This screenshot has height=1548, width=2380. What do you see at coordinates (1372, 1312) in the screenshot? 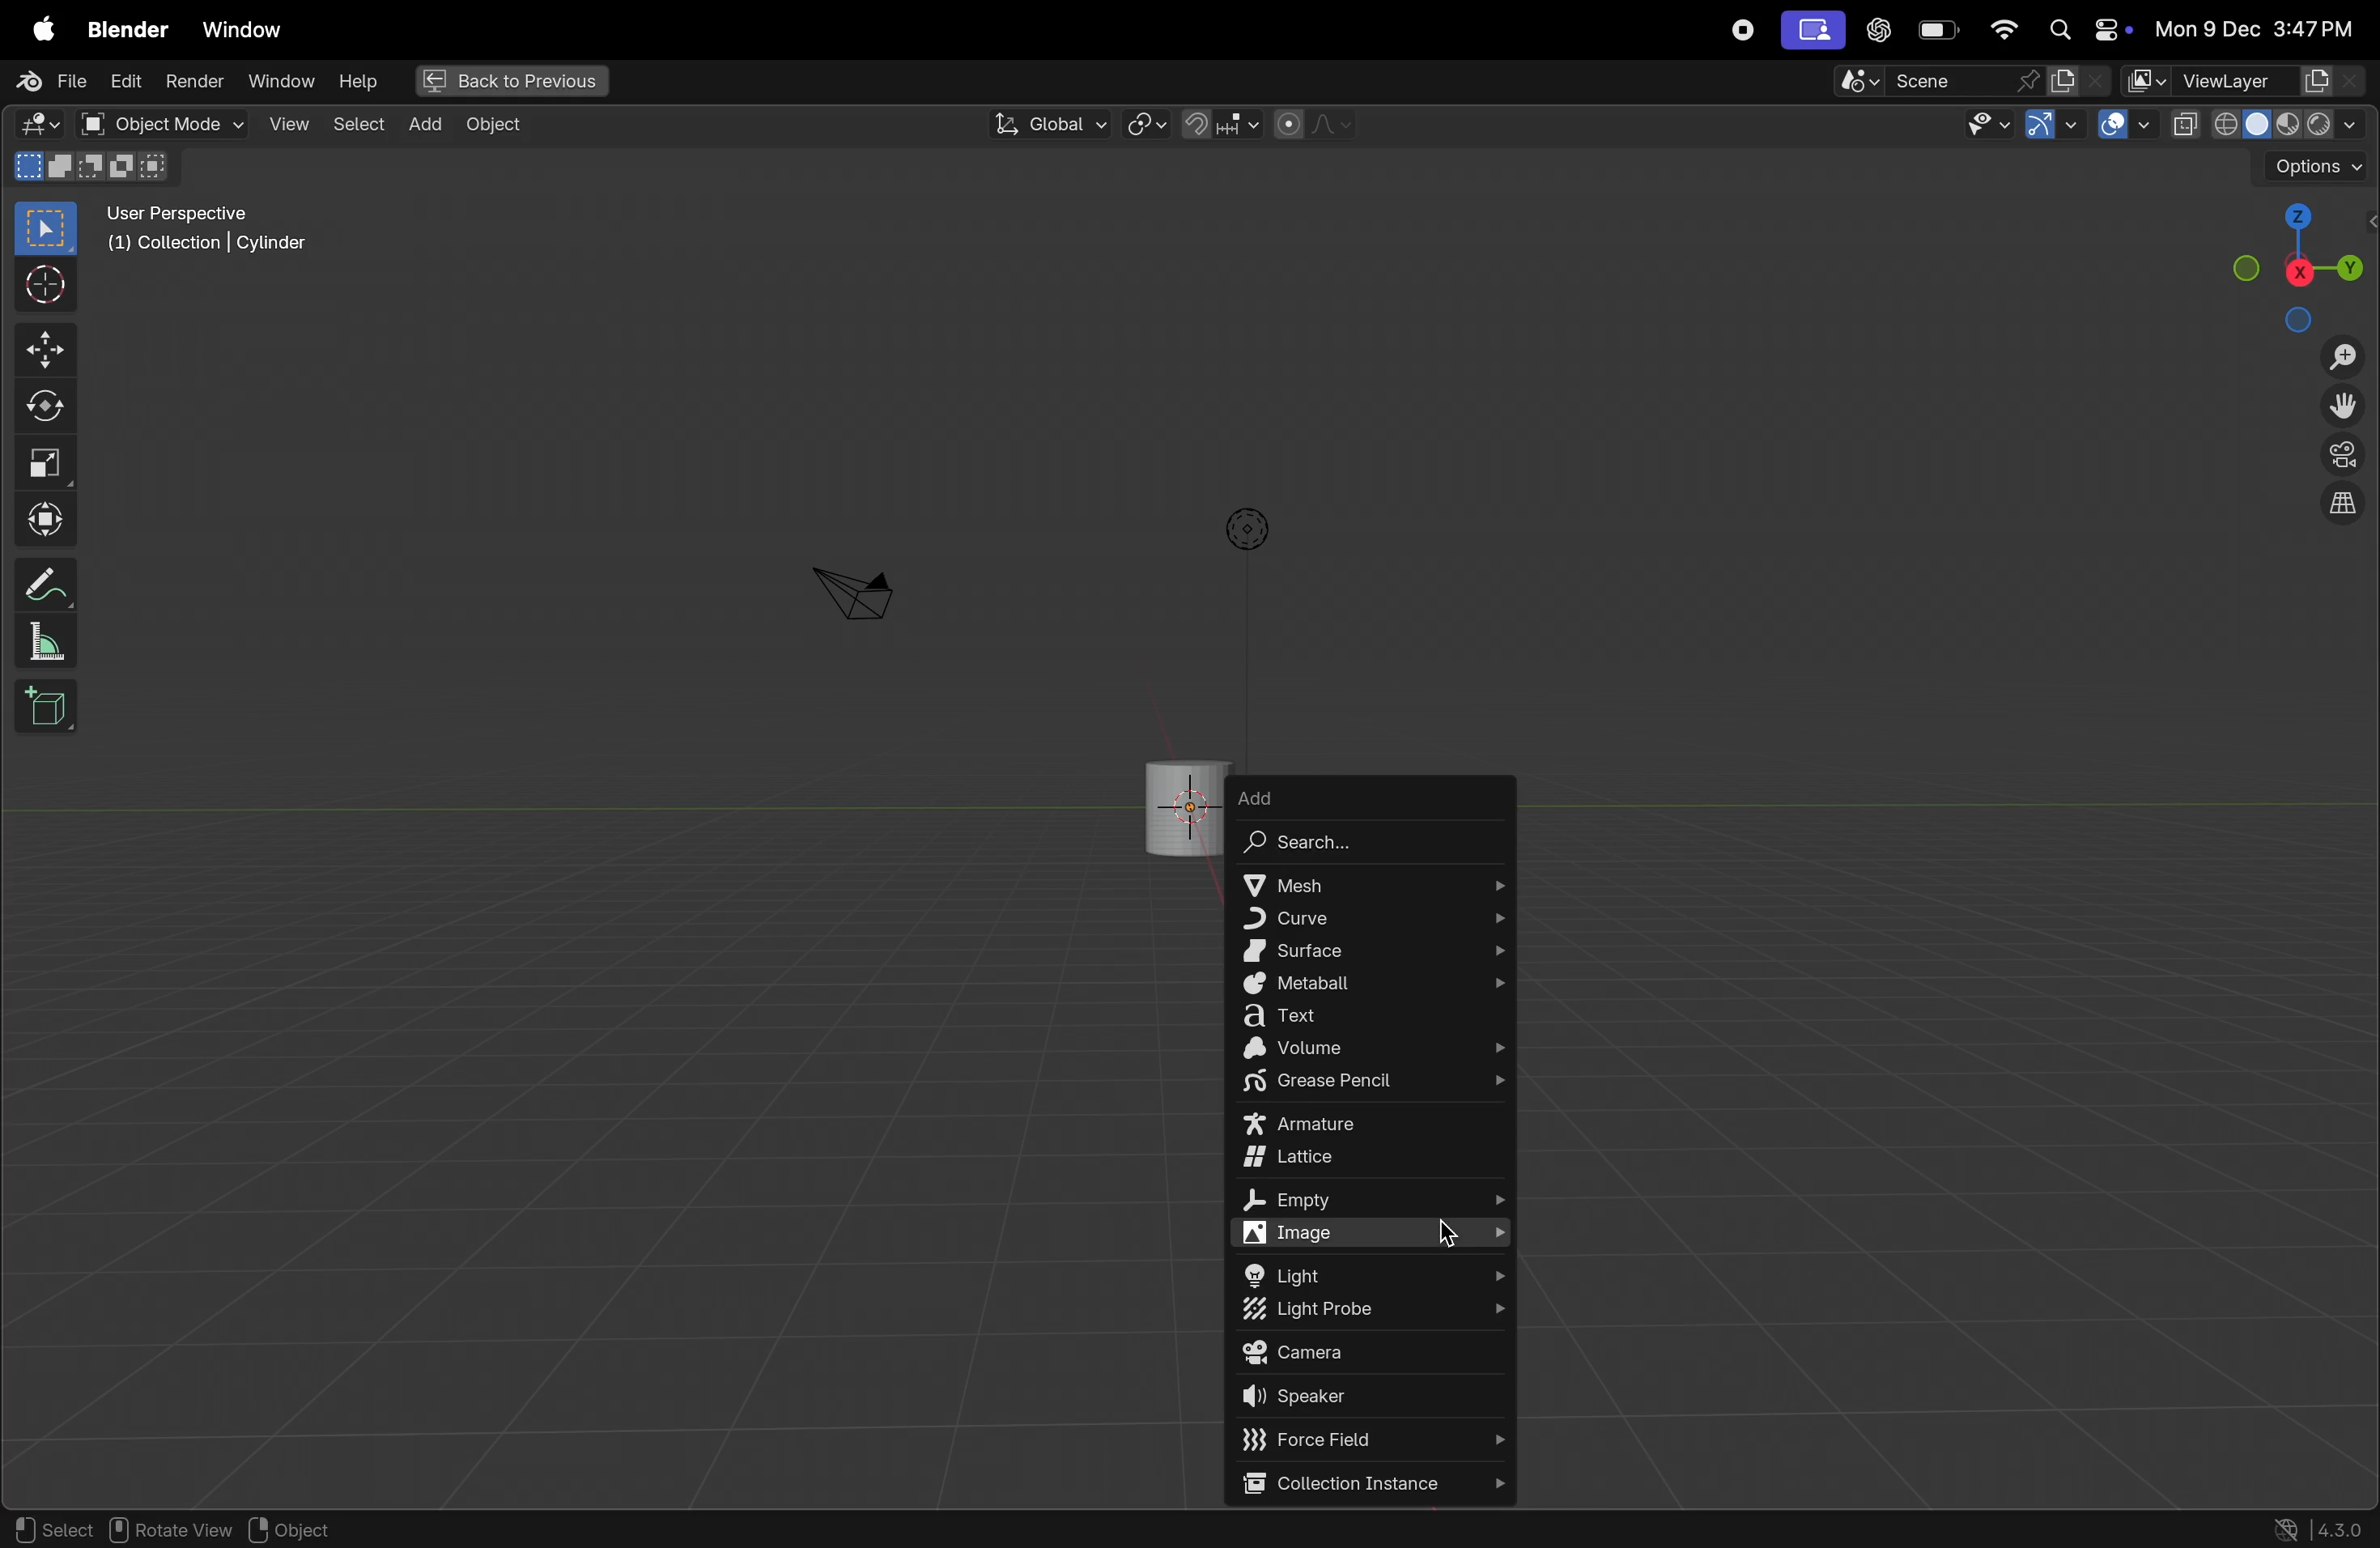
I see `lighy probr` at bounding box center [1372, 1312].